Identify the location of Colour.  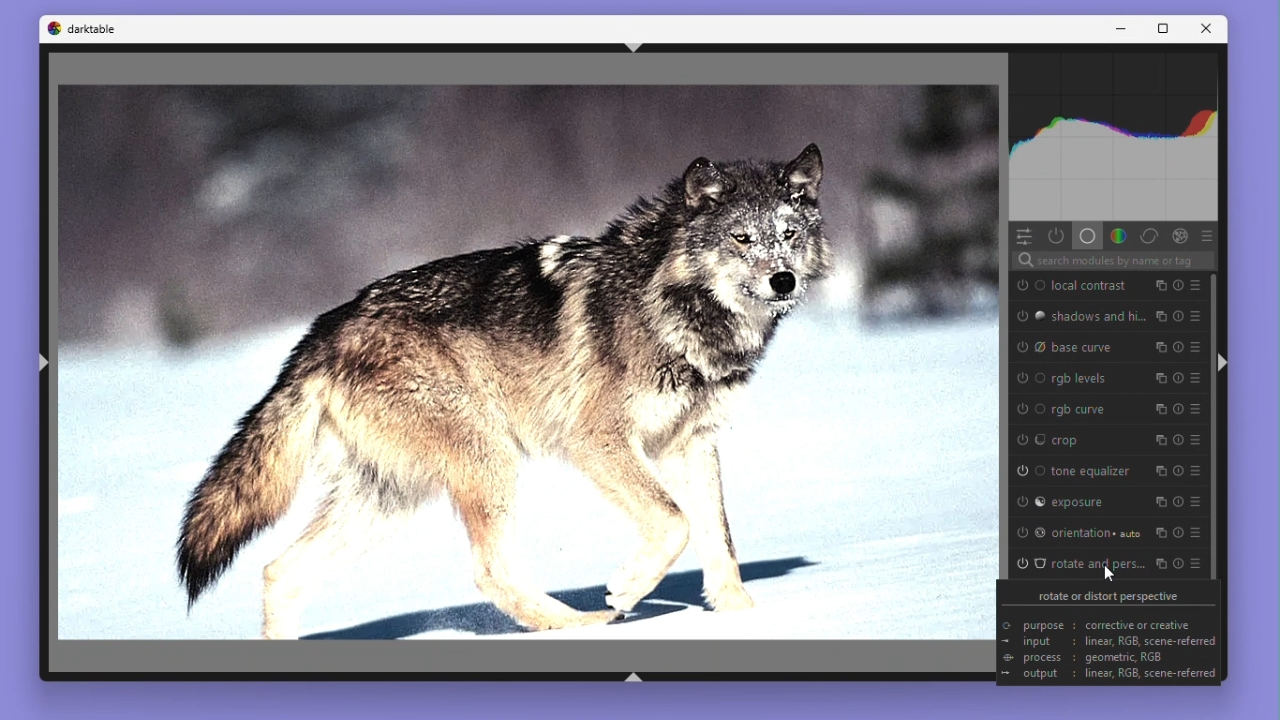
(1118, 235).